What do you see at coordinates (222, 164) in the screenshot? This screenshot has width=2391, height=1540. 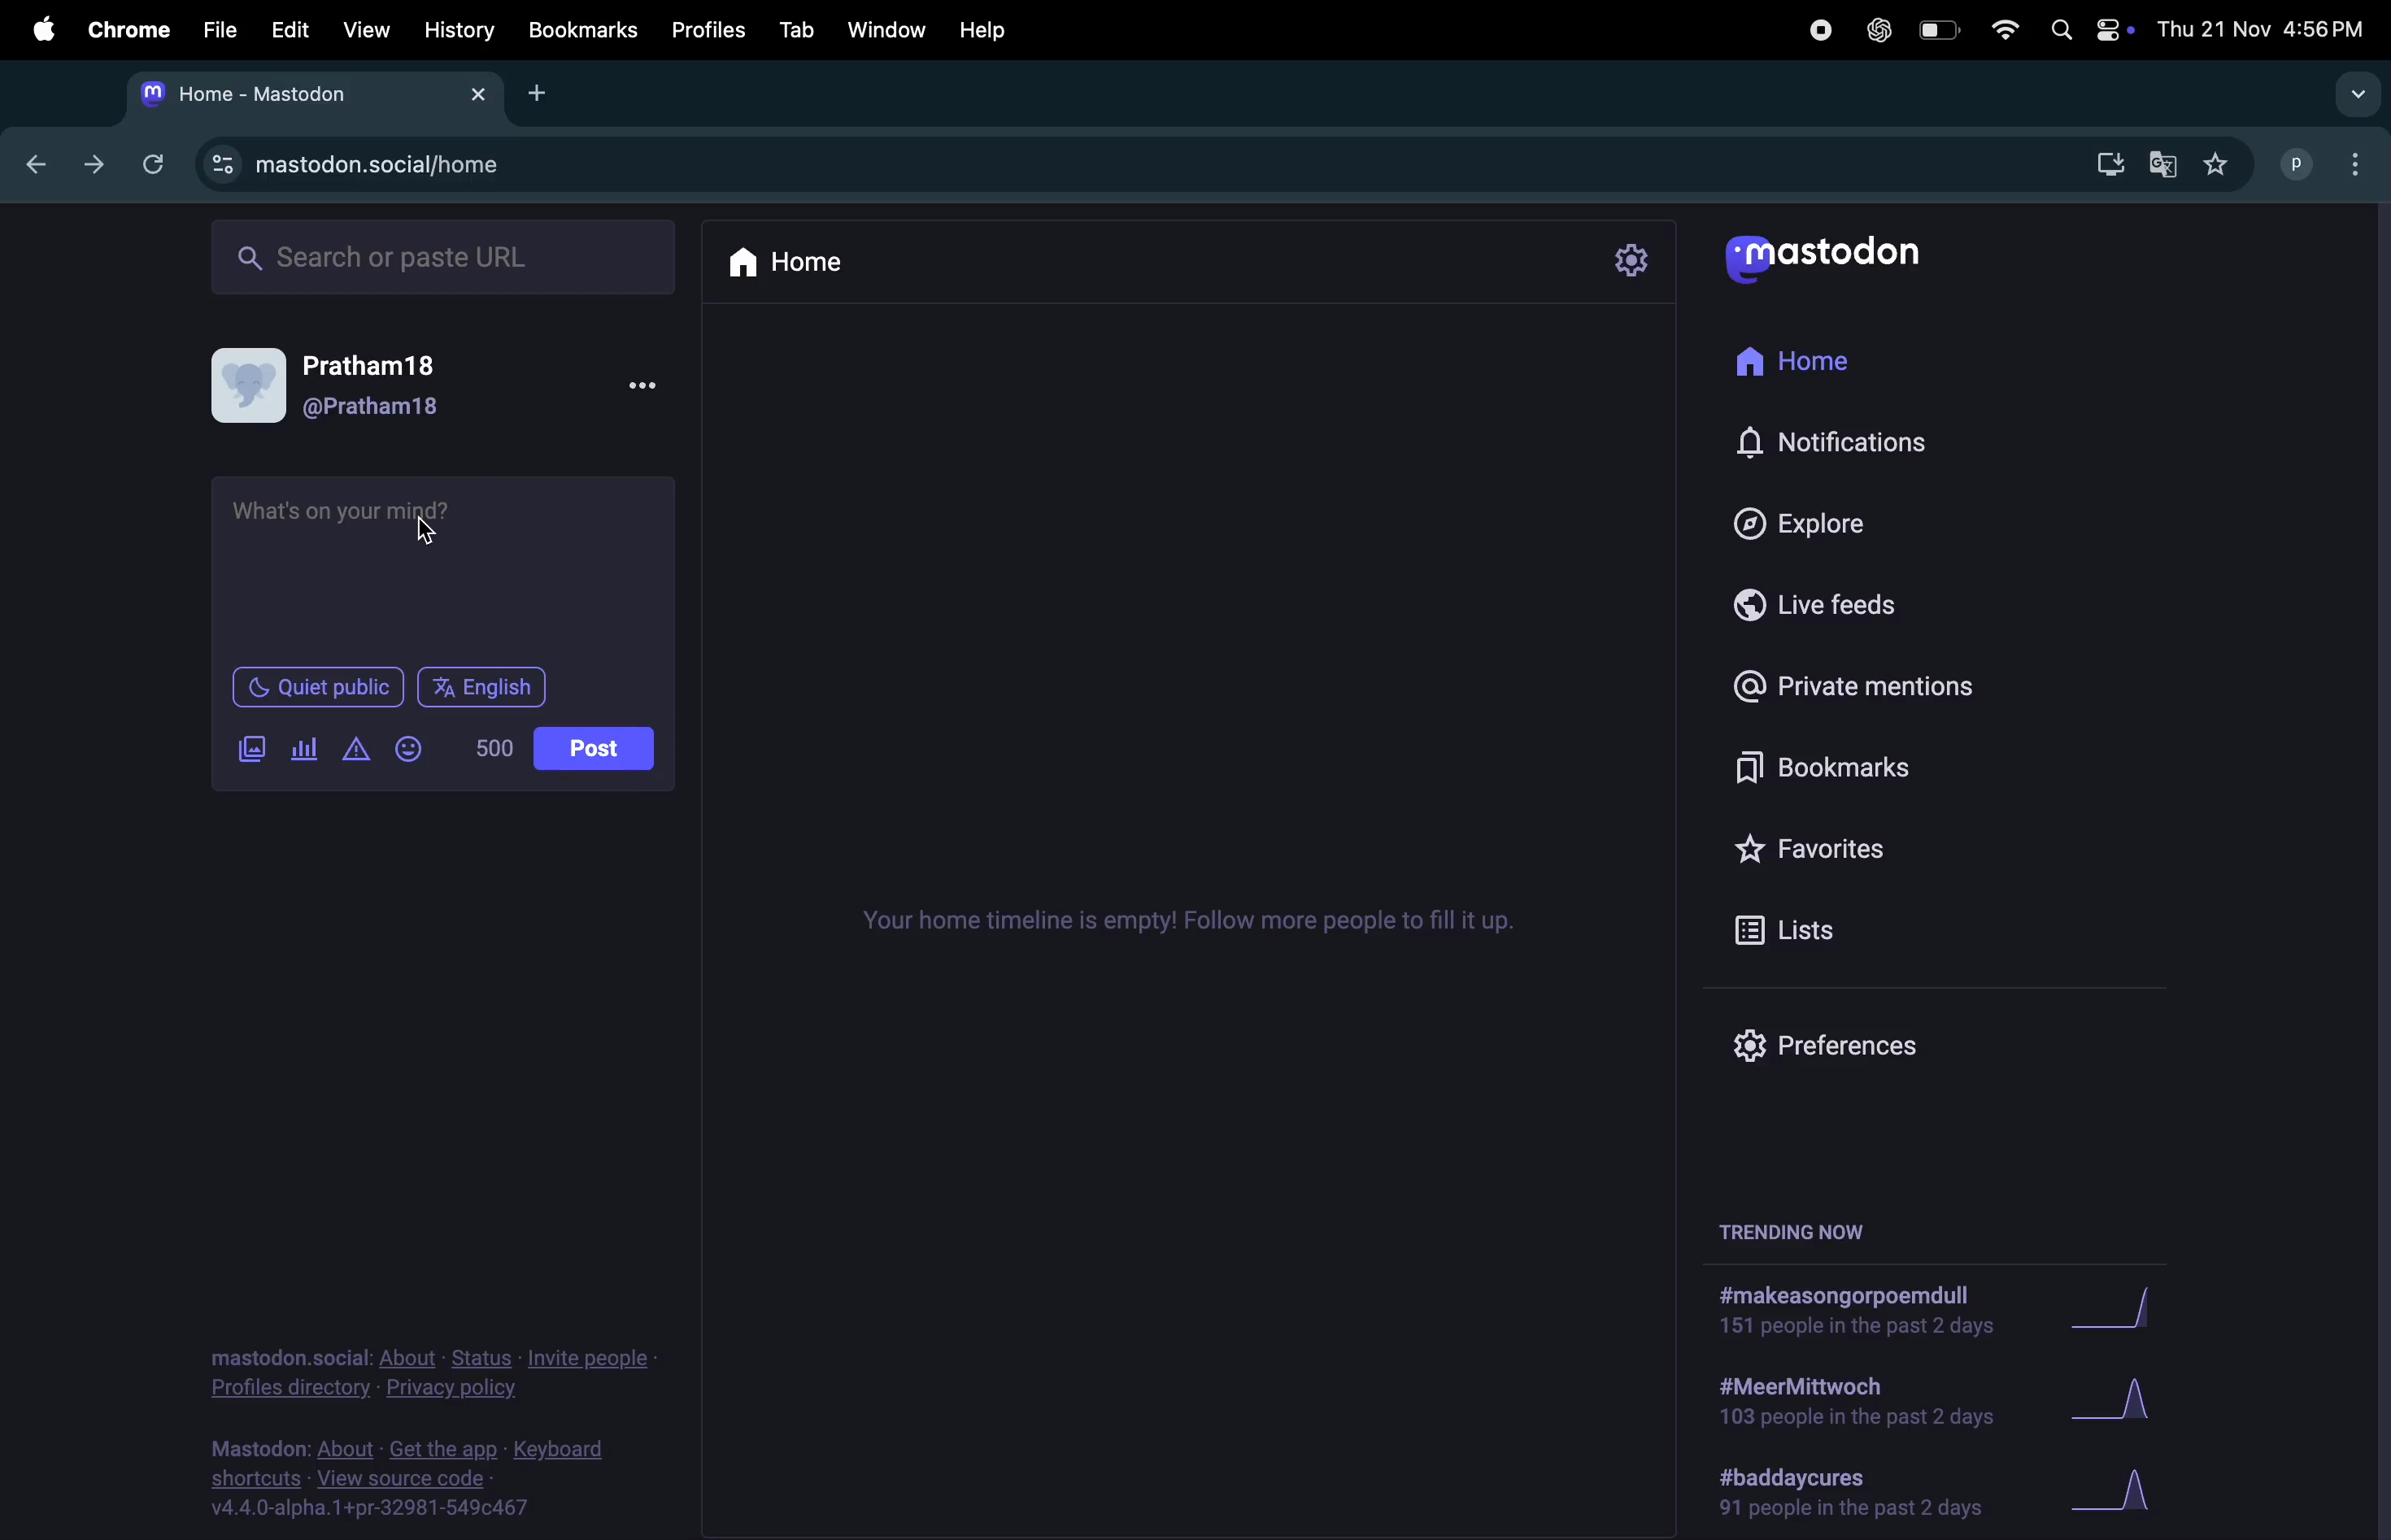 I see `site information` at bounding box center [222, 164].